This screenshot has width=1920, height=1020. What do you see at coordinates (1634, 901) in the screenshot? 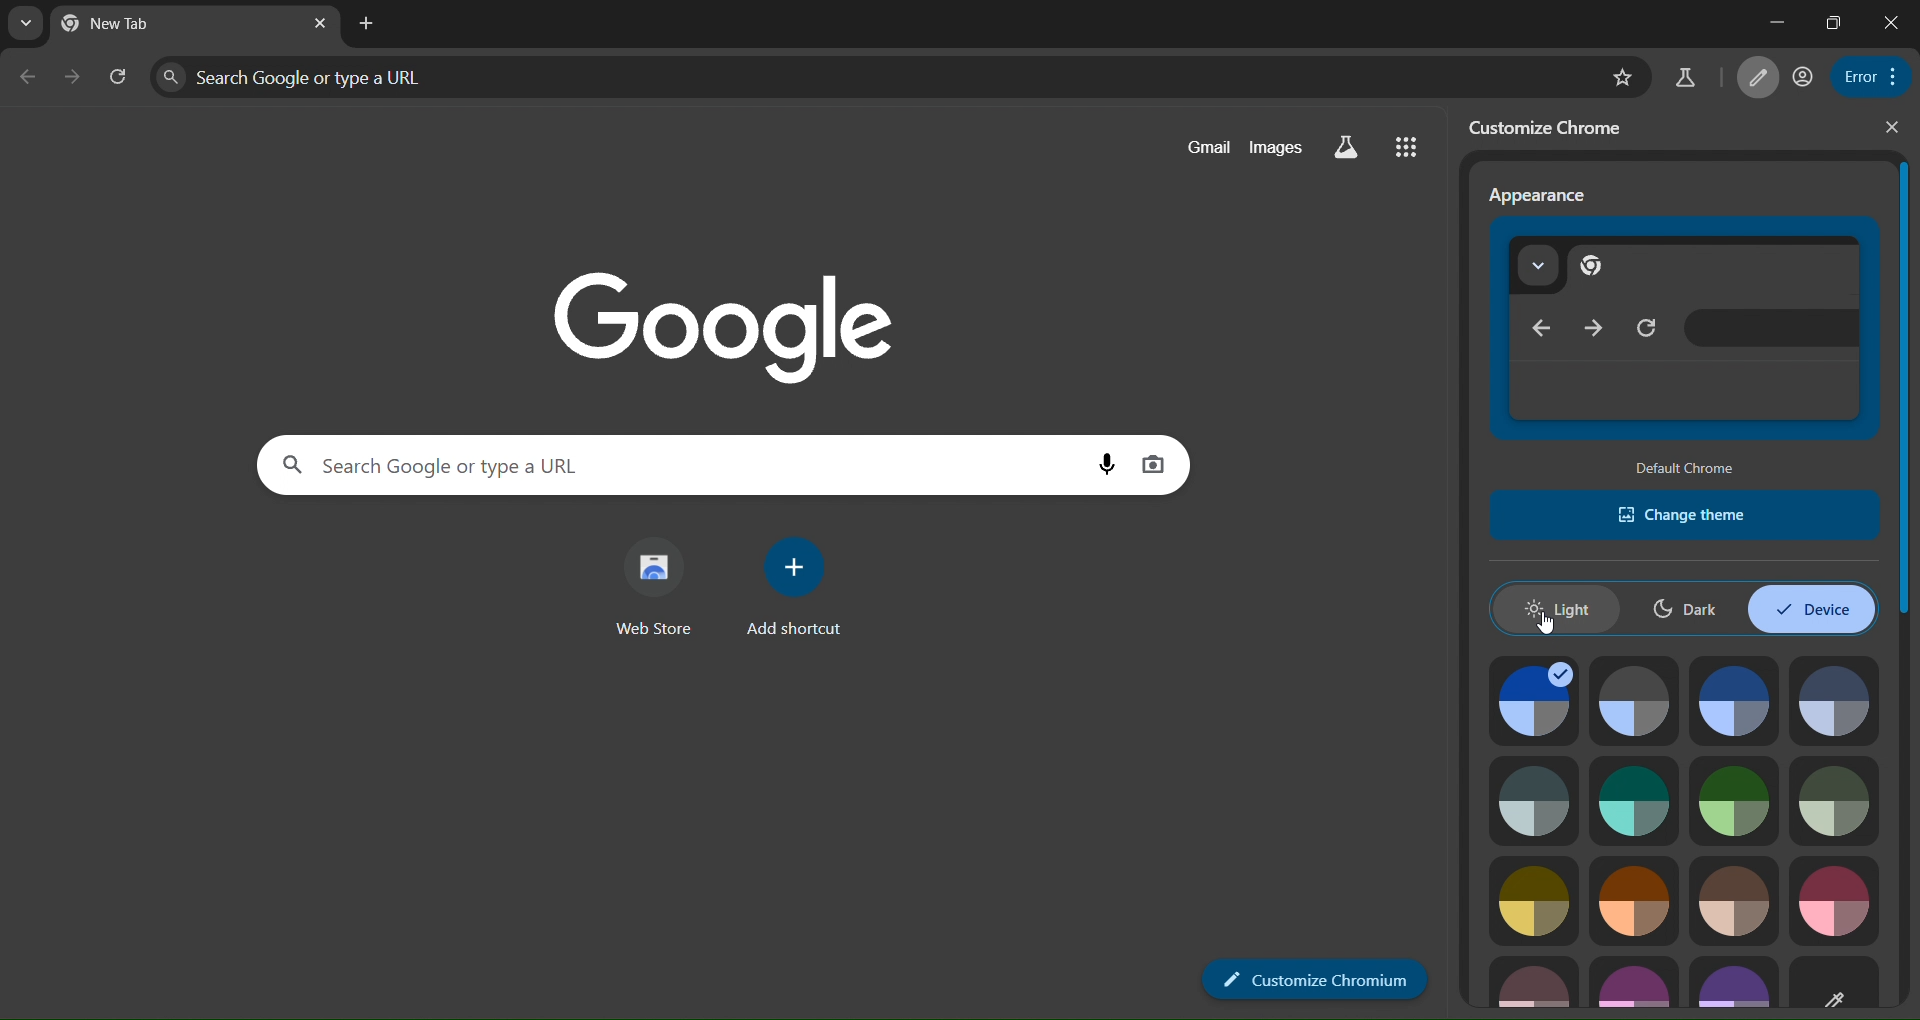
I see `image` at bounding box center [1634, 901].